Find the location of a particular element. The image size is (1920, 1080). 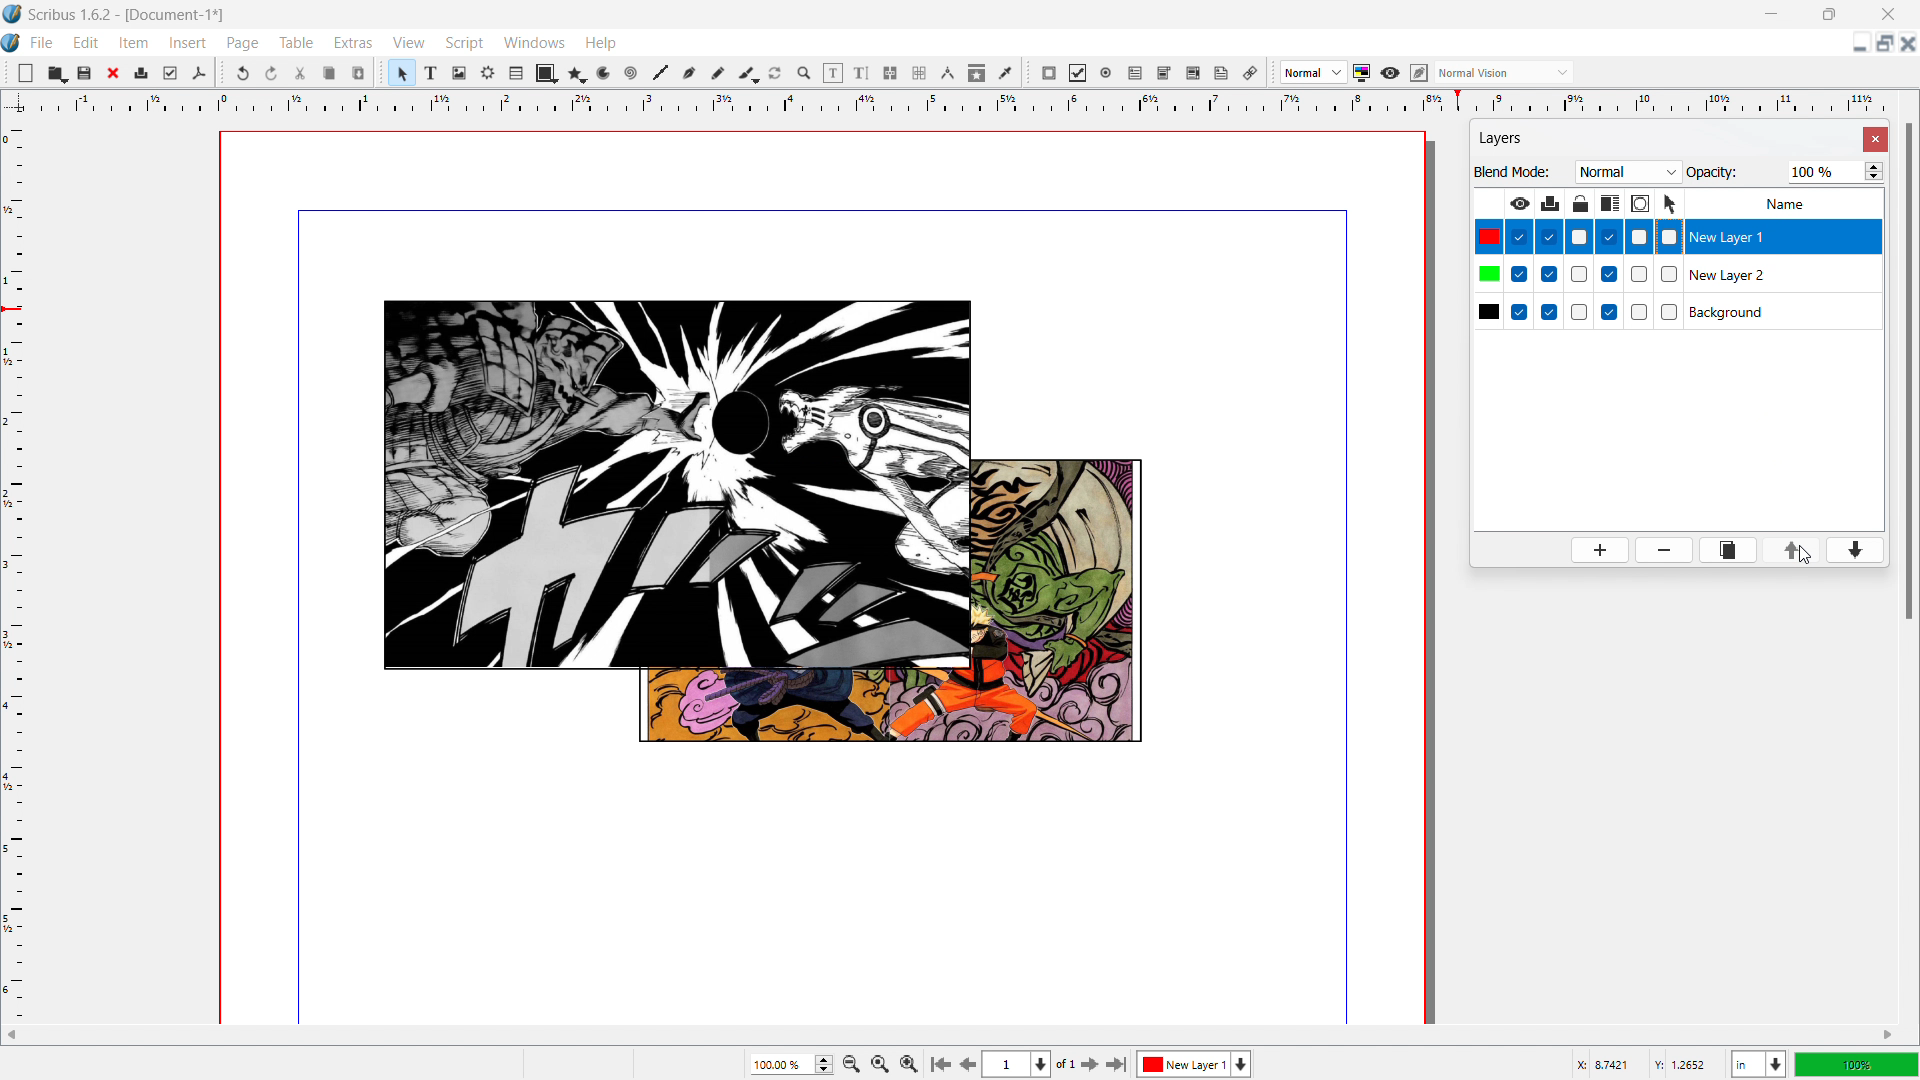

go to next page is located at coordinates (1089, 1064).